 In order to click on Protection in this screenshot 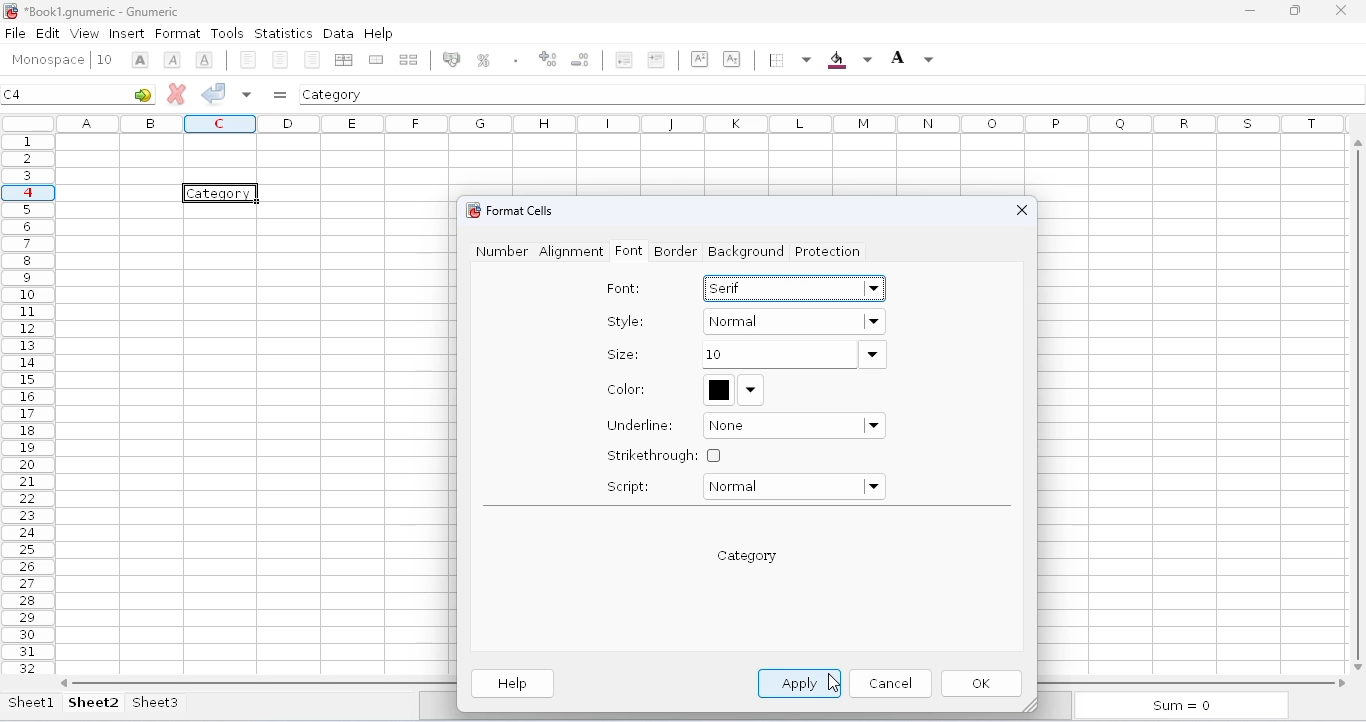, I will do `click(829, 253)`.